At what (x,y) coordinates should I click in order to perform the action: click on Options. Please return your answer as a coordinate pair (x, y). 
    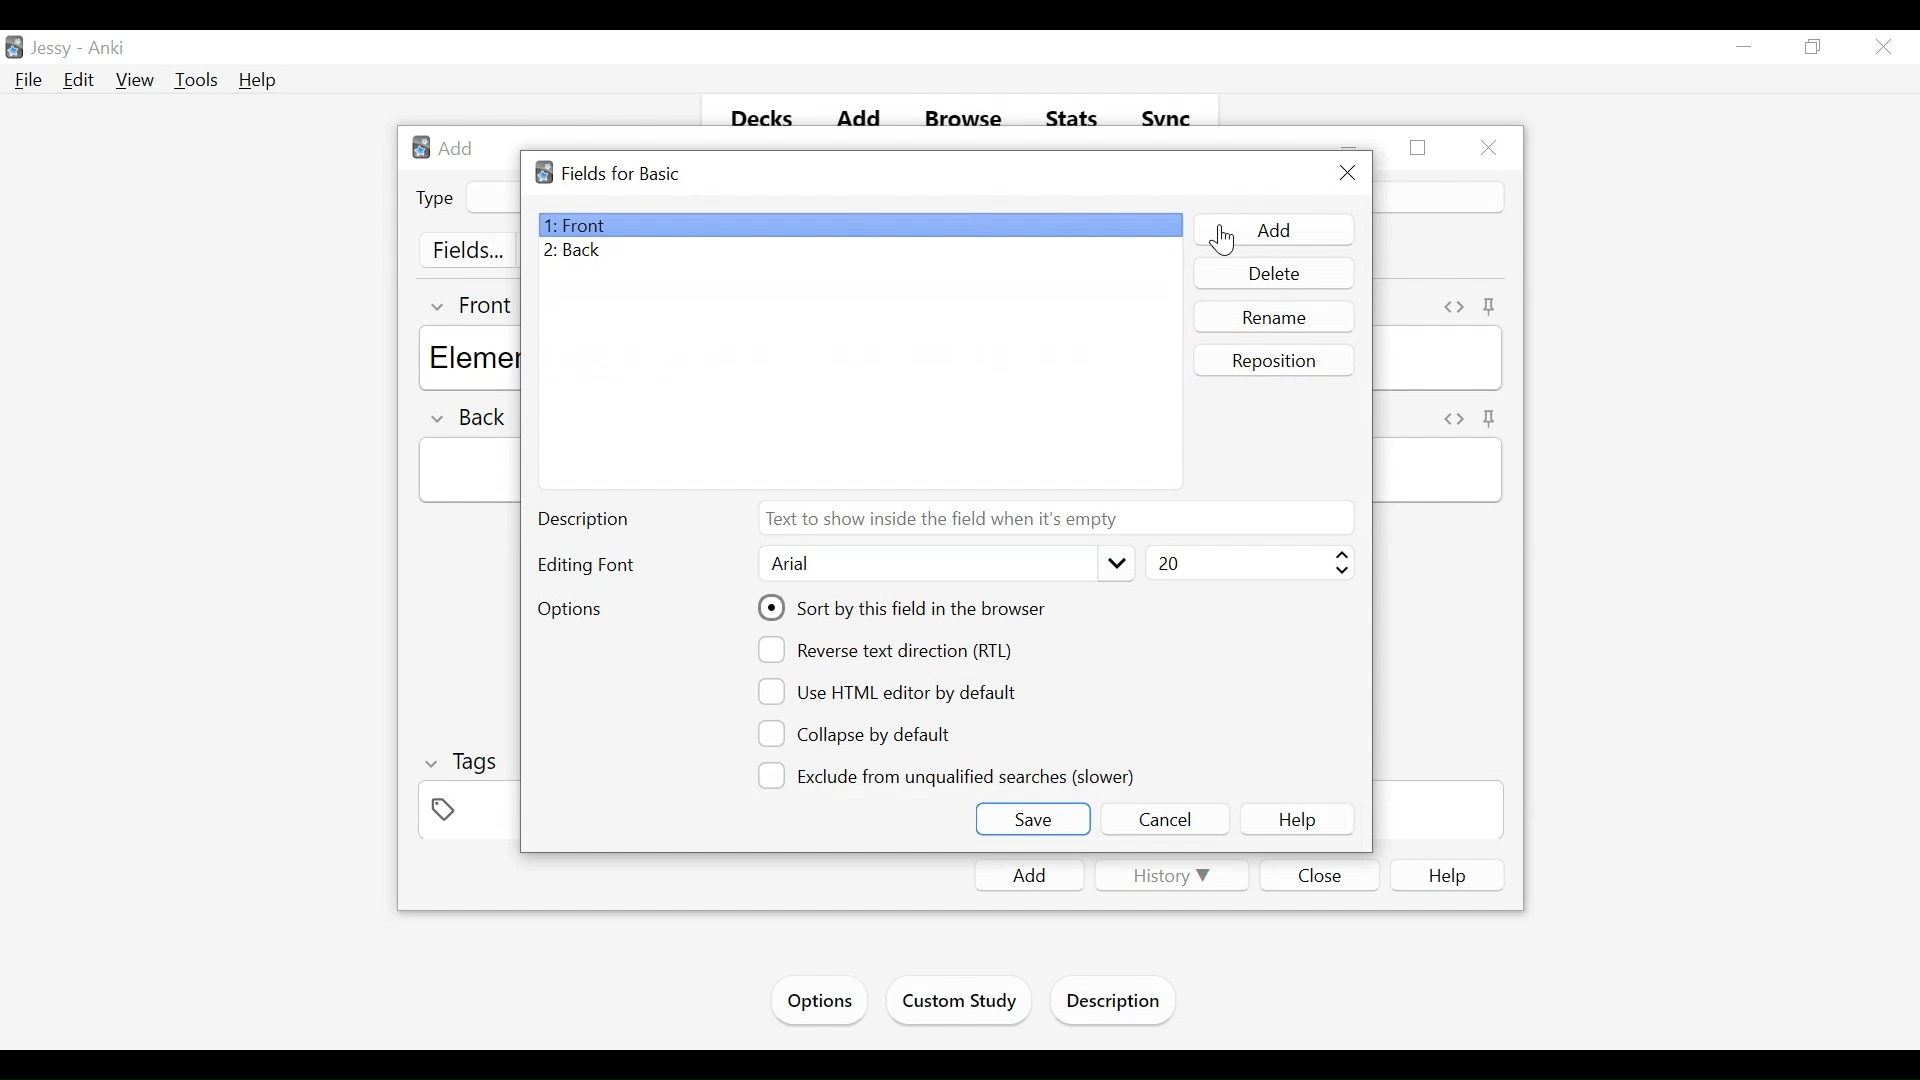
    Looking at the image, I should click on (577, 607).